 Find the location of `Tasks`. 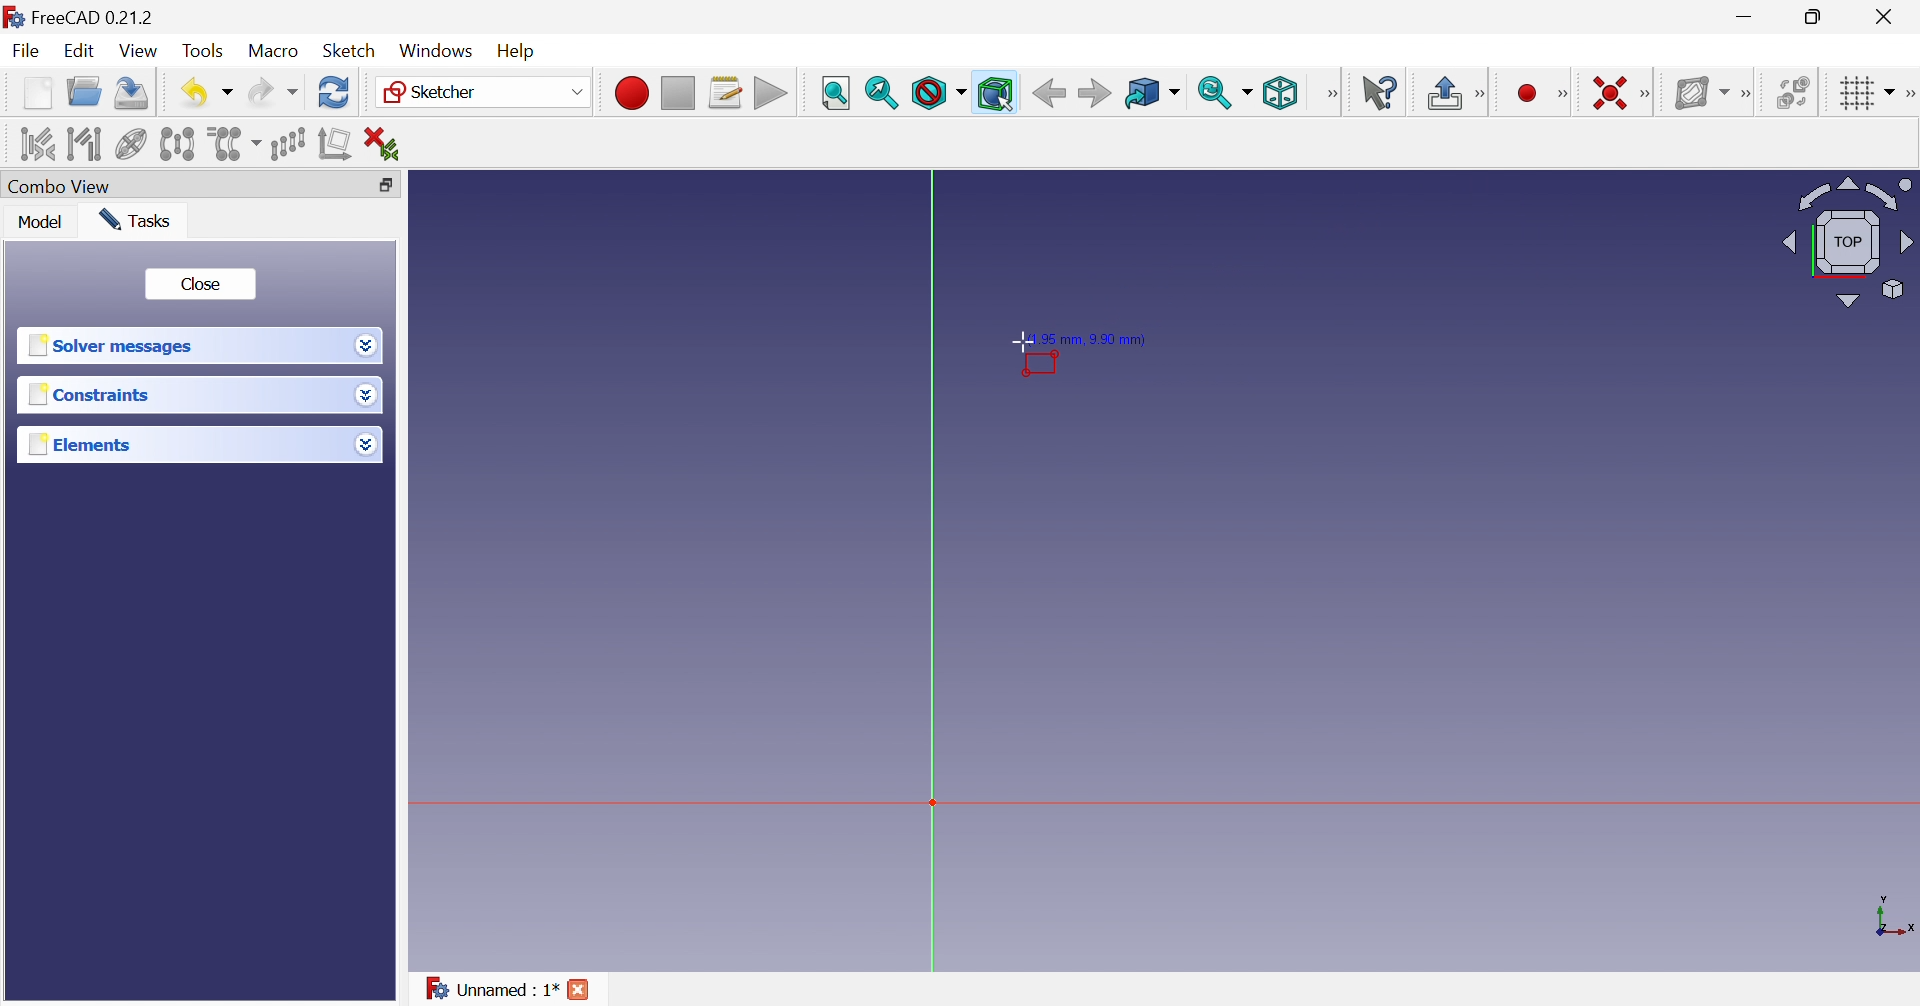

Tasks is located at coordinates (135, 218).